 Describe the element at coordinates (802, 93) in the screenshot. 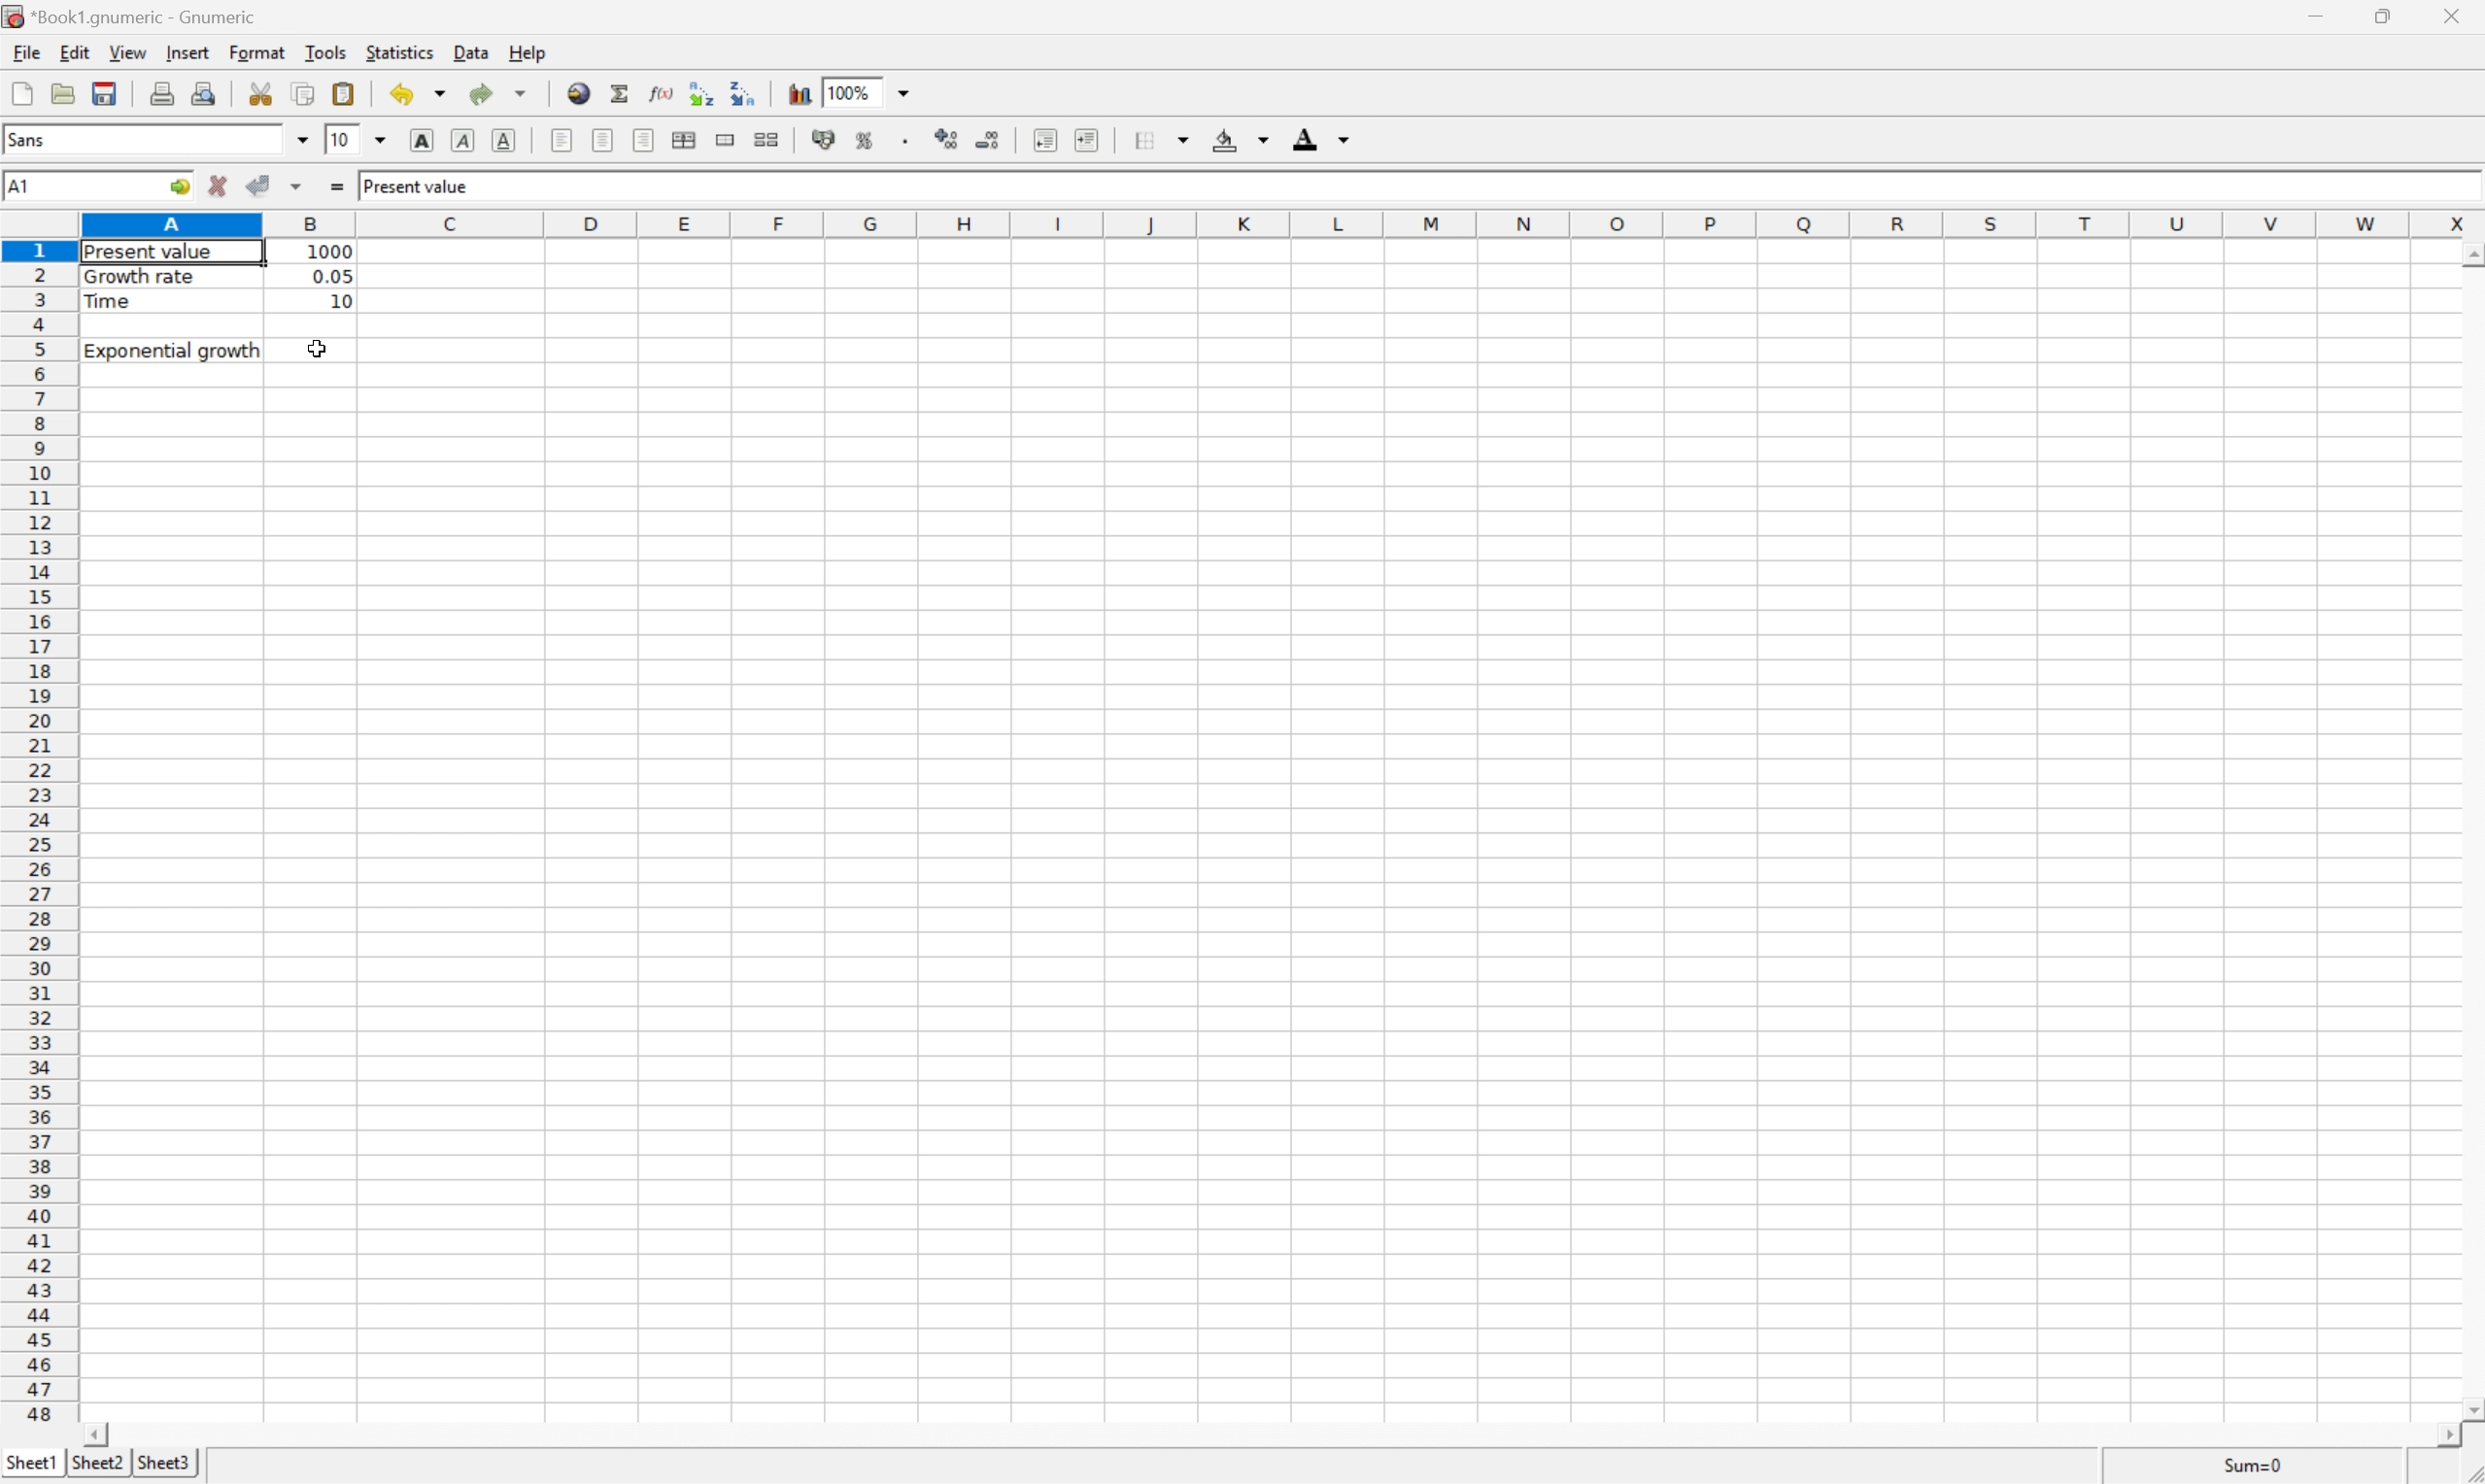

I see `Insert chart` at that location.